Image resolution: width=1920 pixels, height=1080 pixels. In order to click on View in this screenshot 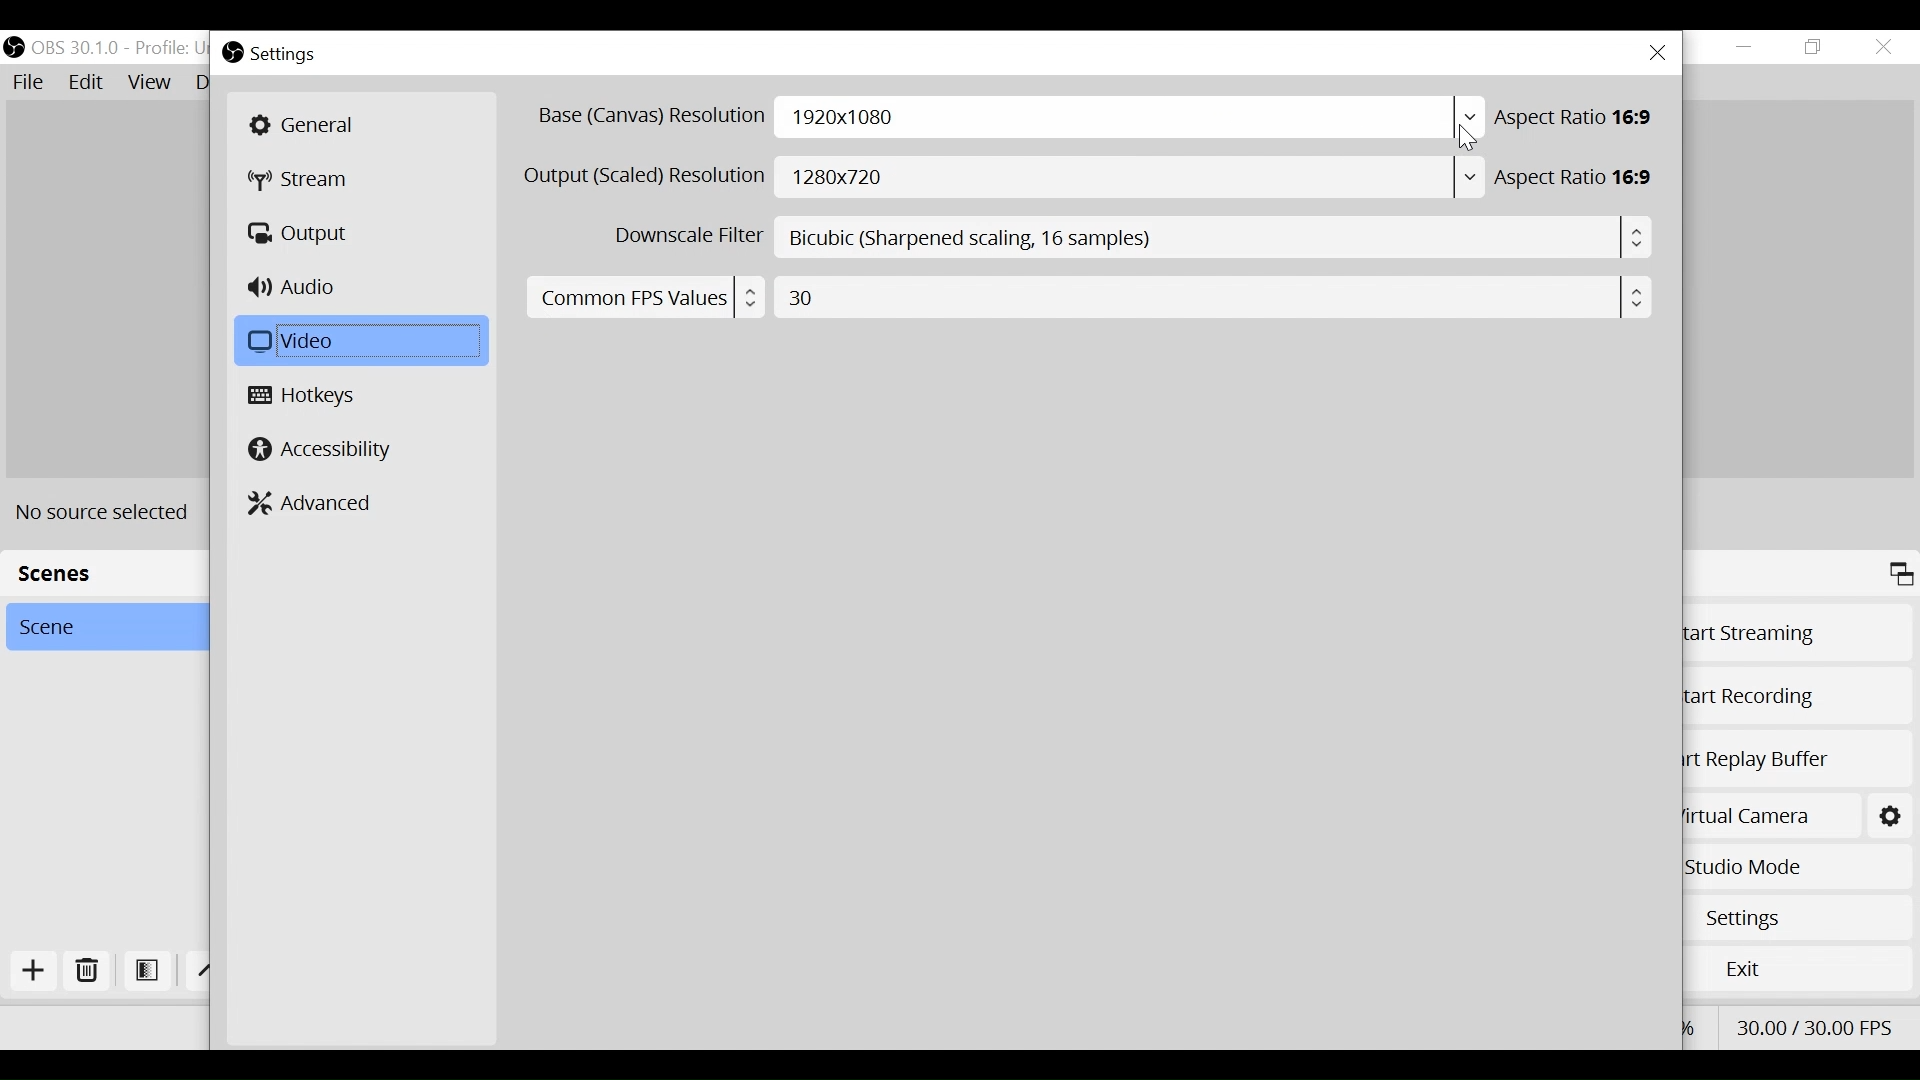, I will do `click(149, 83)`.